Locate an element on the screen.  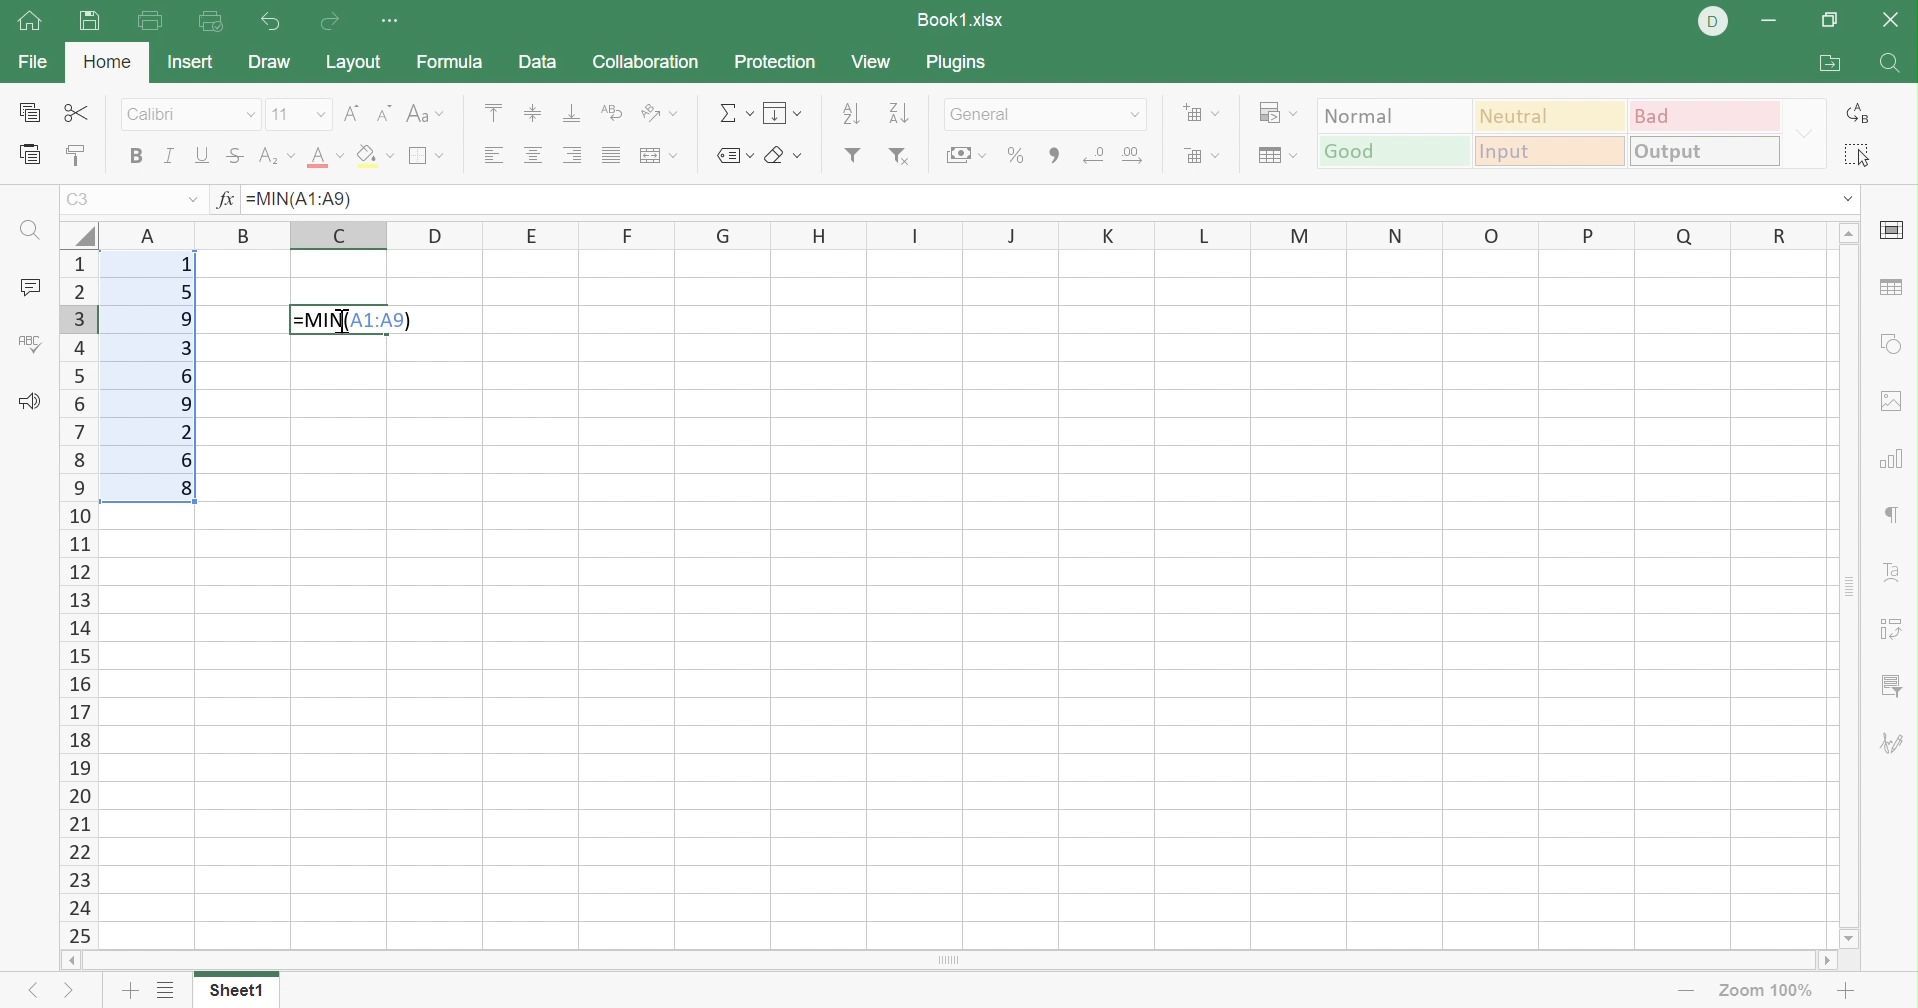
Decrease decimal is located at coordinates (1095, 150).